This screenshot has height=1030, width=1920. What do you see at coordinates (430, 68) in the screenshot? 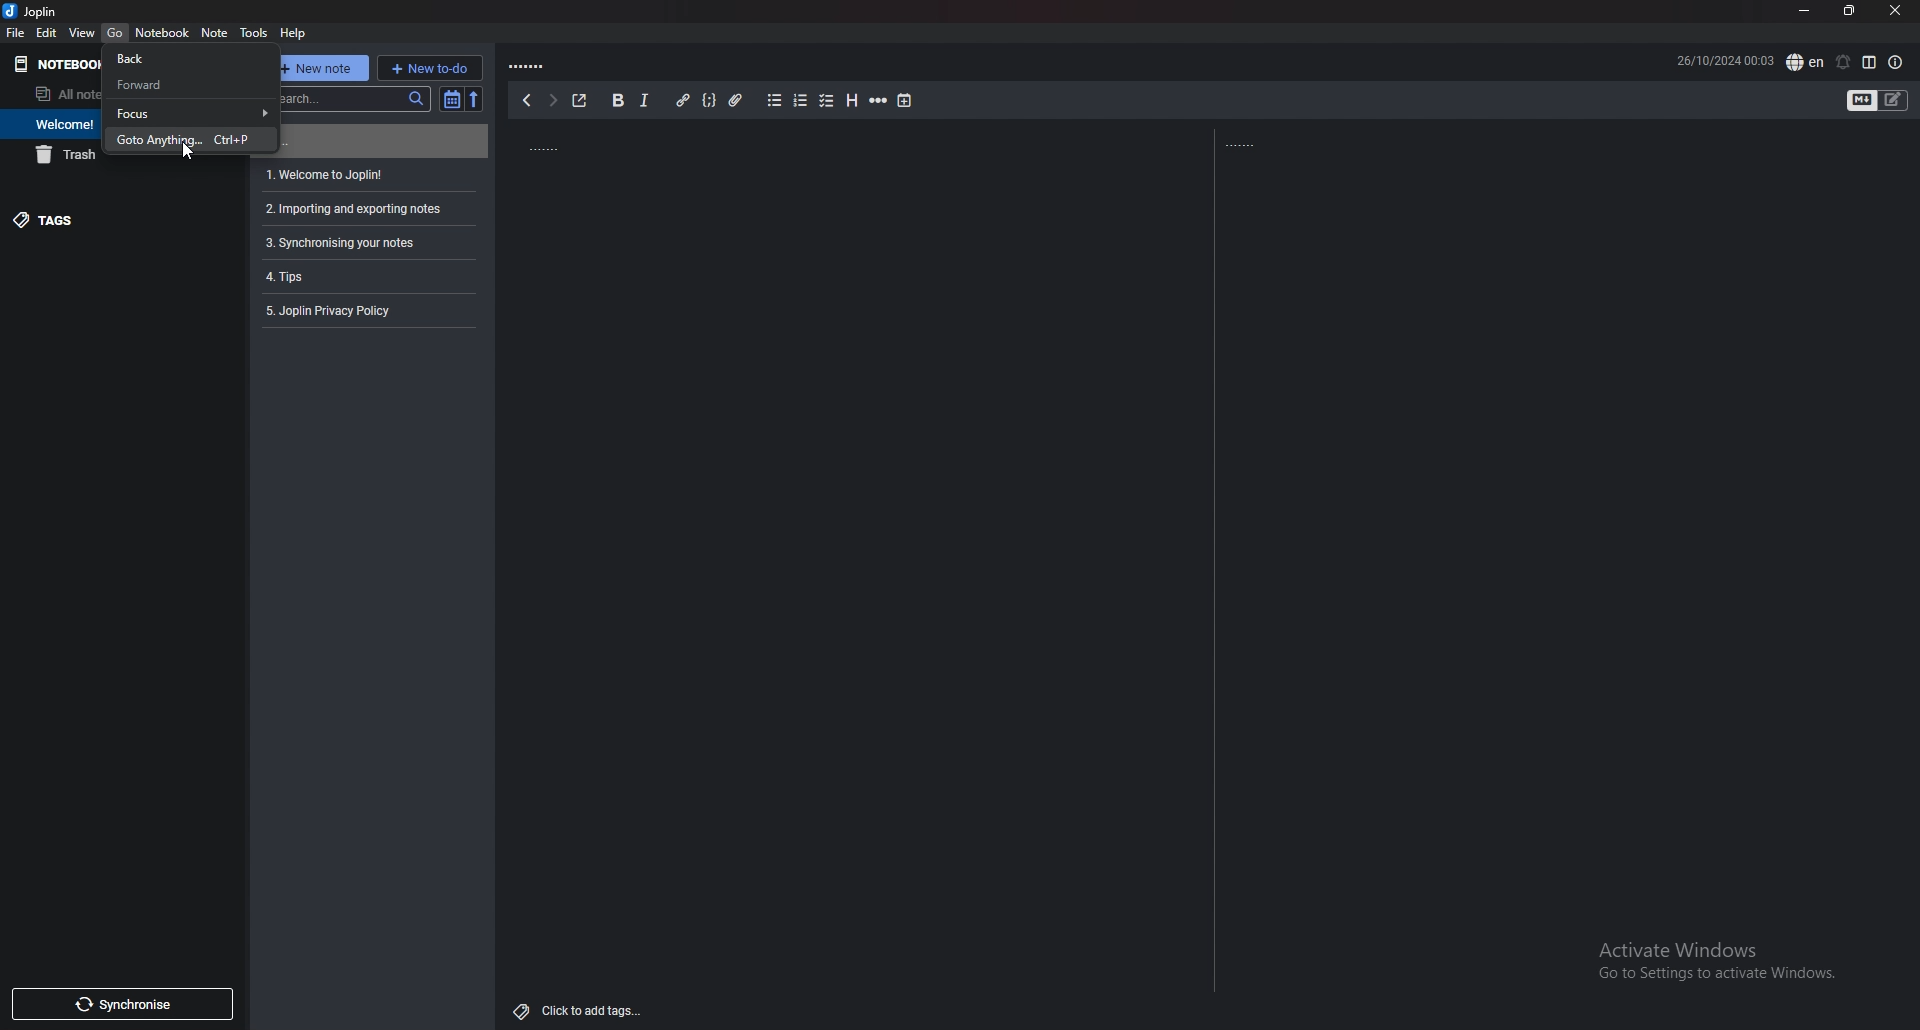
I see `new todo` at bounding box center [430, 68].